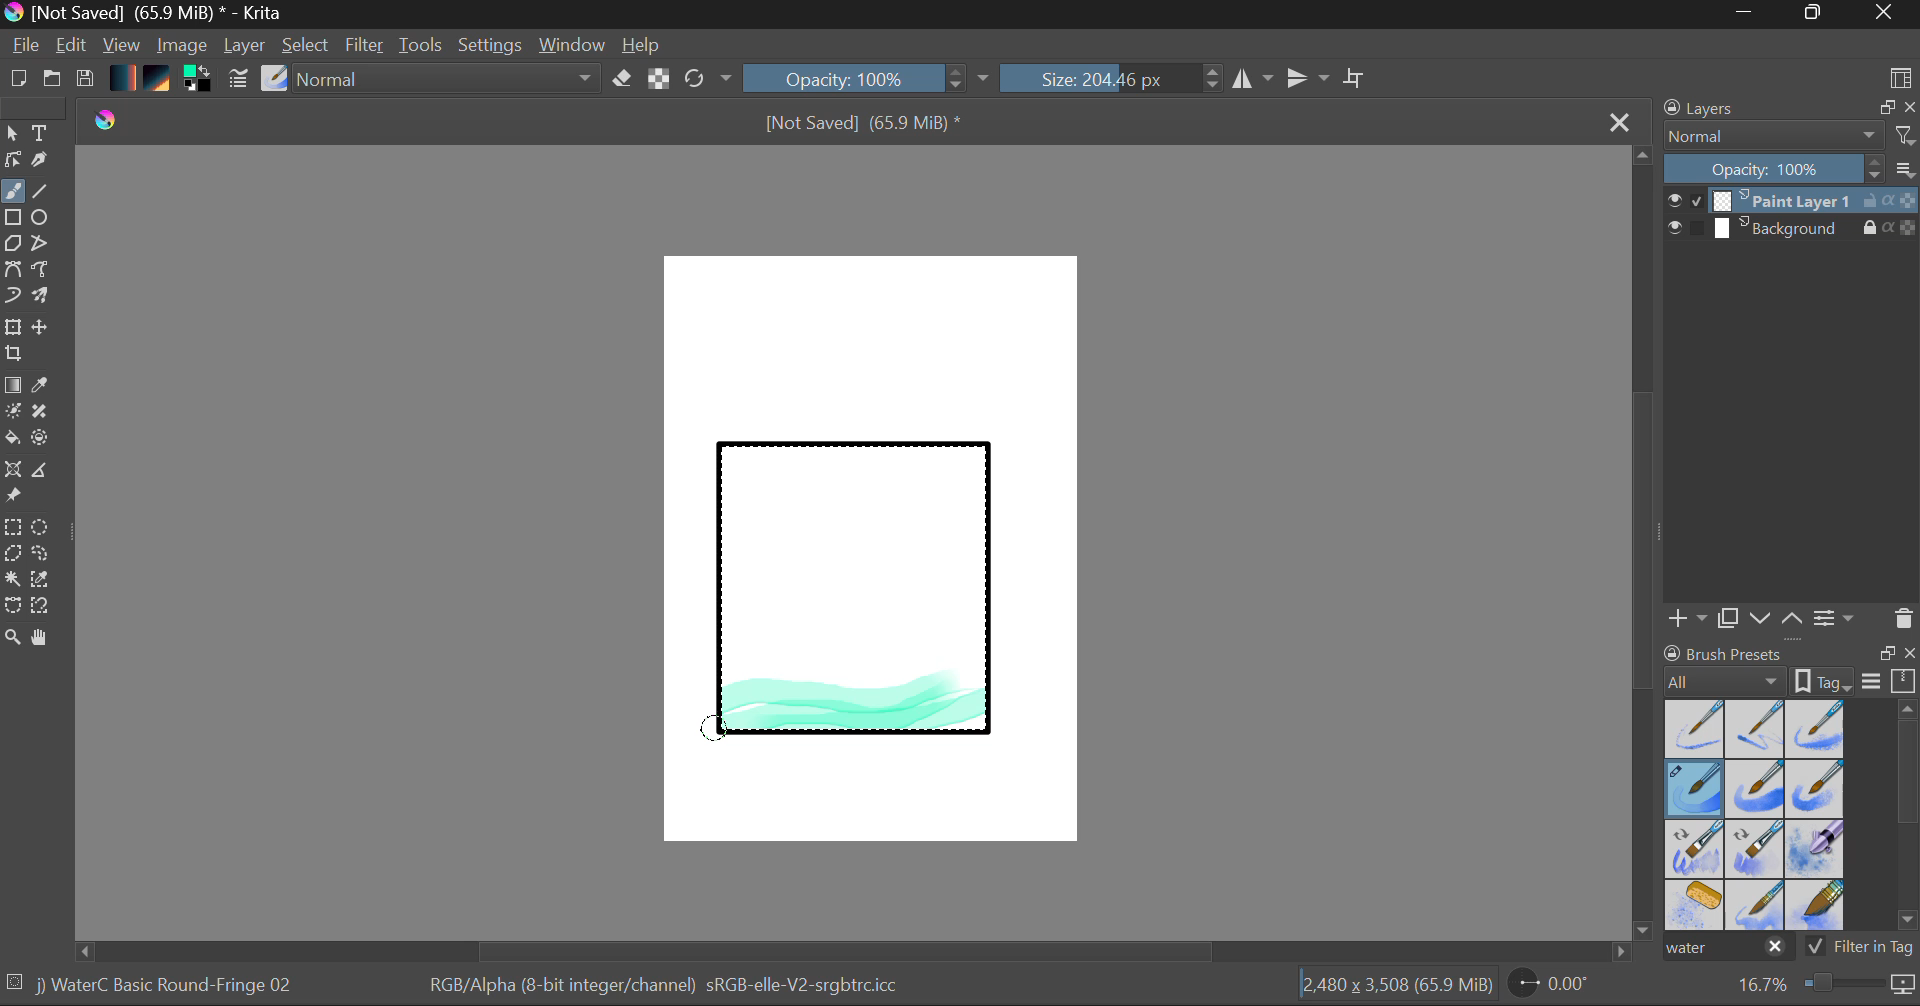 The image size is (1920, 1006). Describe the element at coordinates (146, 14) in the screenshot. I see `Window Title` at that location.